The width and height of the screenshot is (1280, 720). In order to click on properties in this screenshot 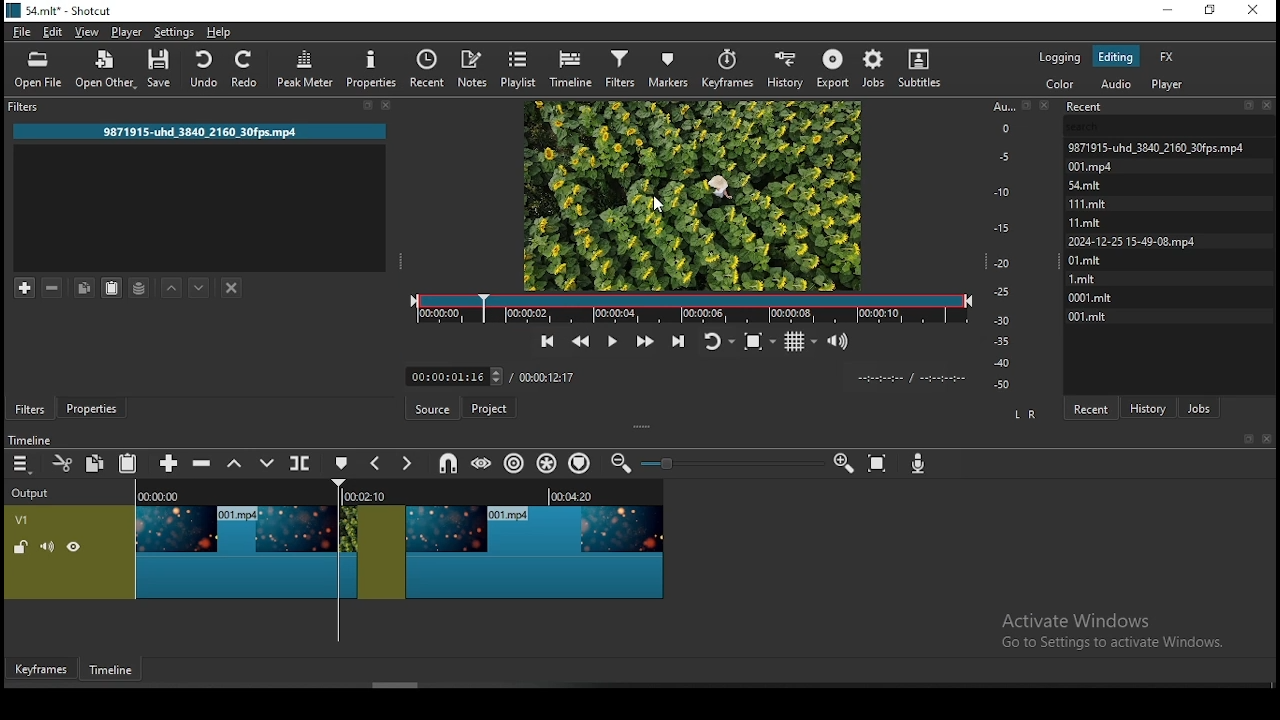, I will do `click(89, 409)`.